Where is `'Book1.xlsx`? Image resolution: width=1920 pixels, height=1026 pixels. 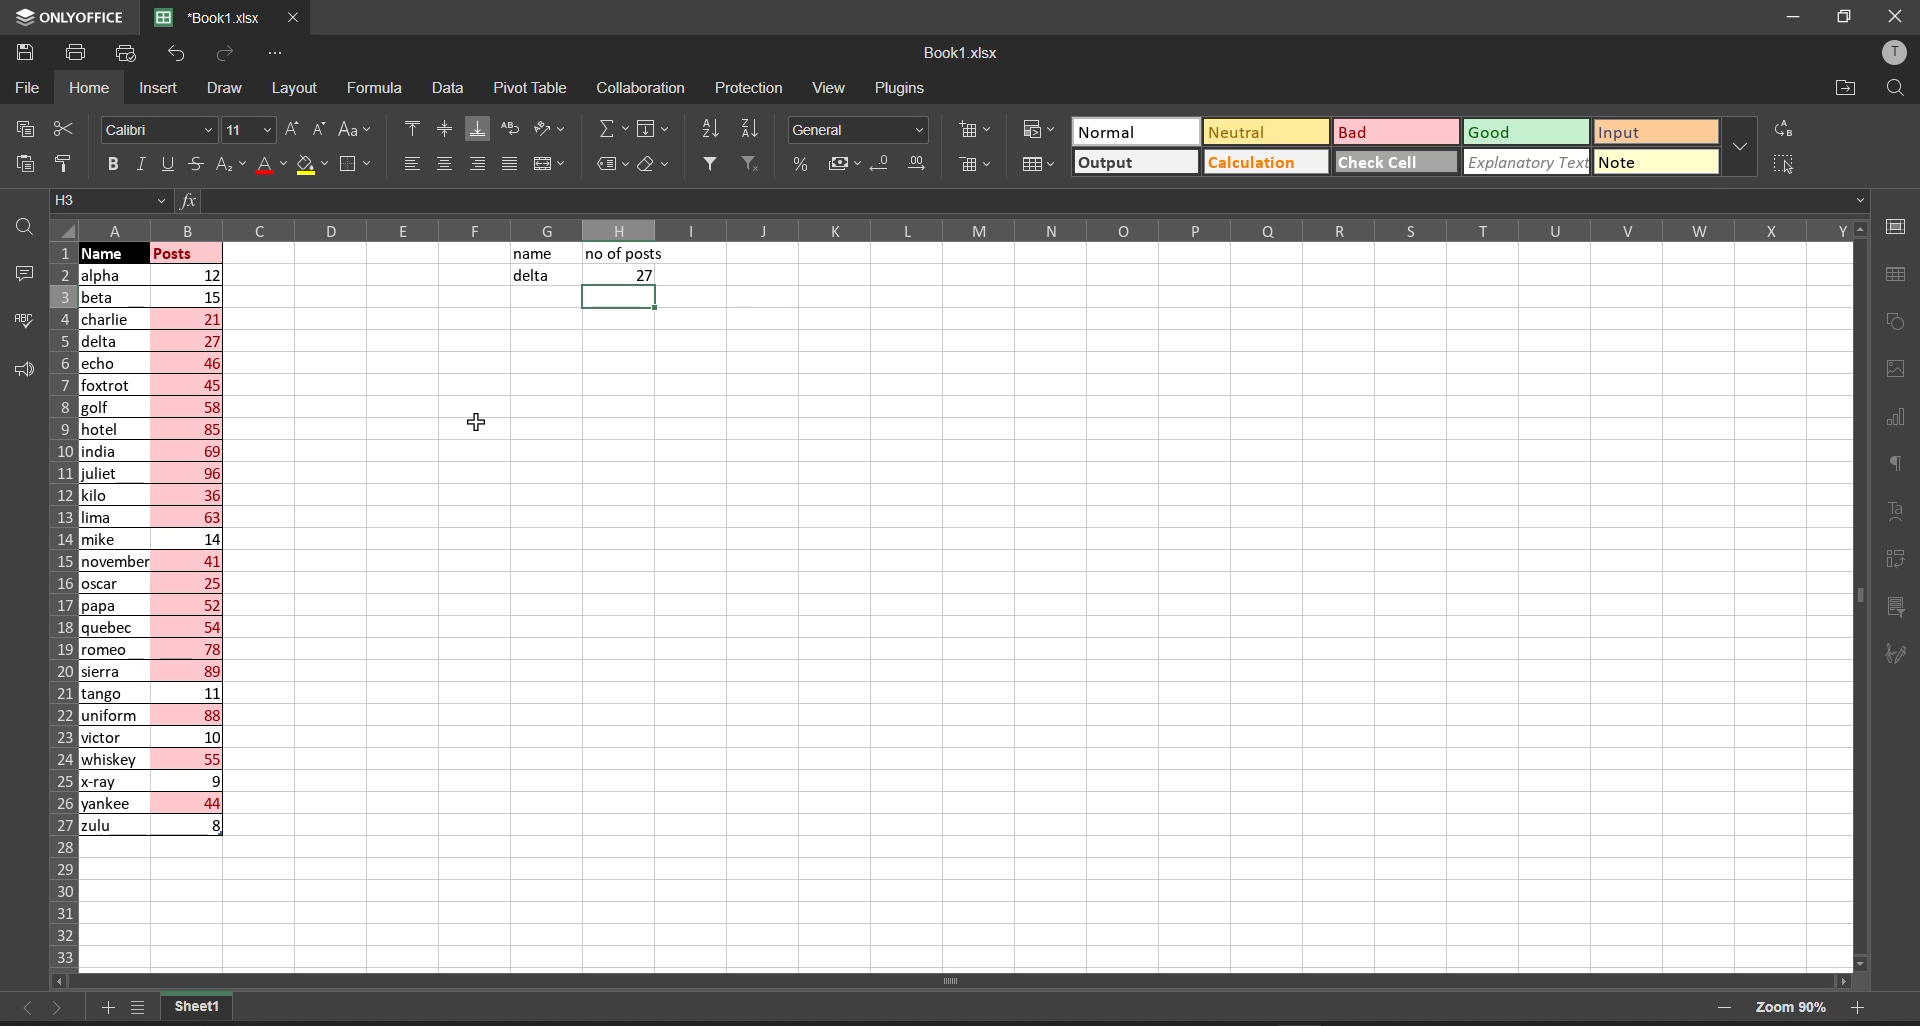
'Book1.xlsx is located at coordinates (203, 18).